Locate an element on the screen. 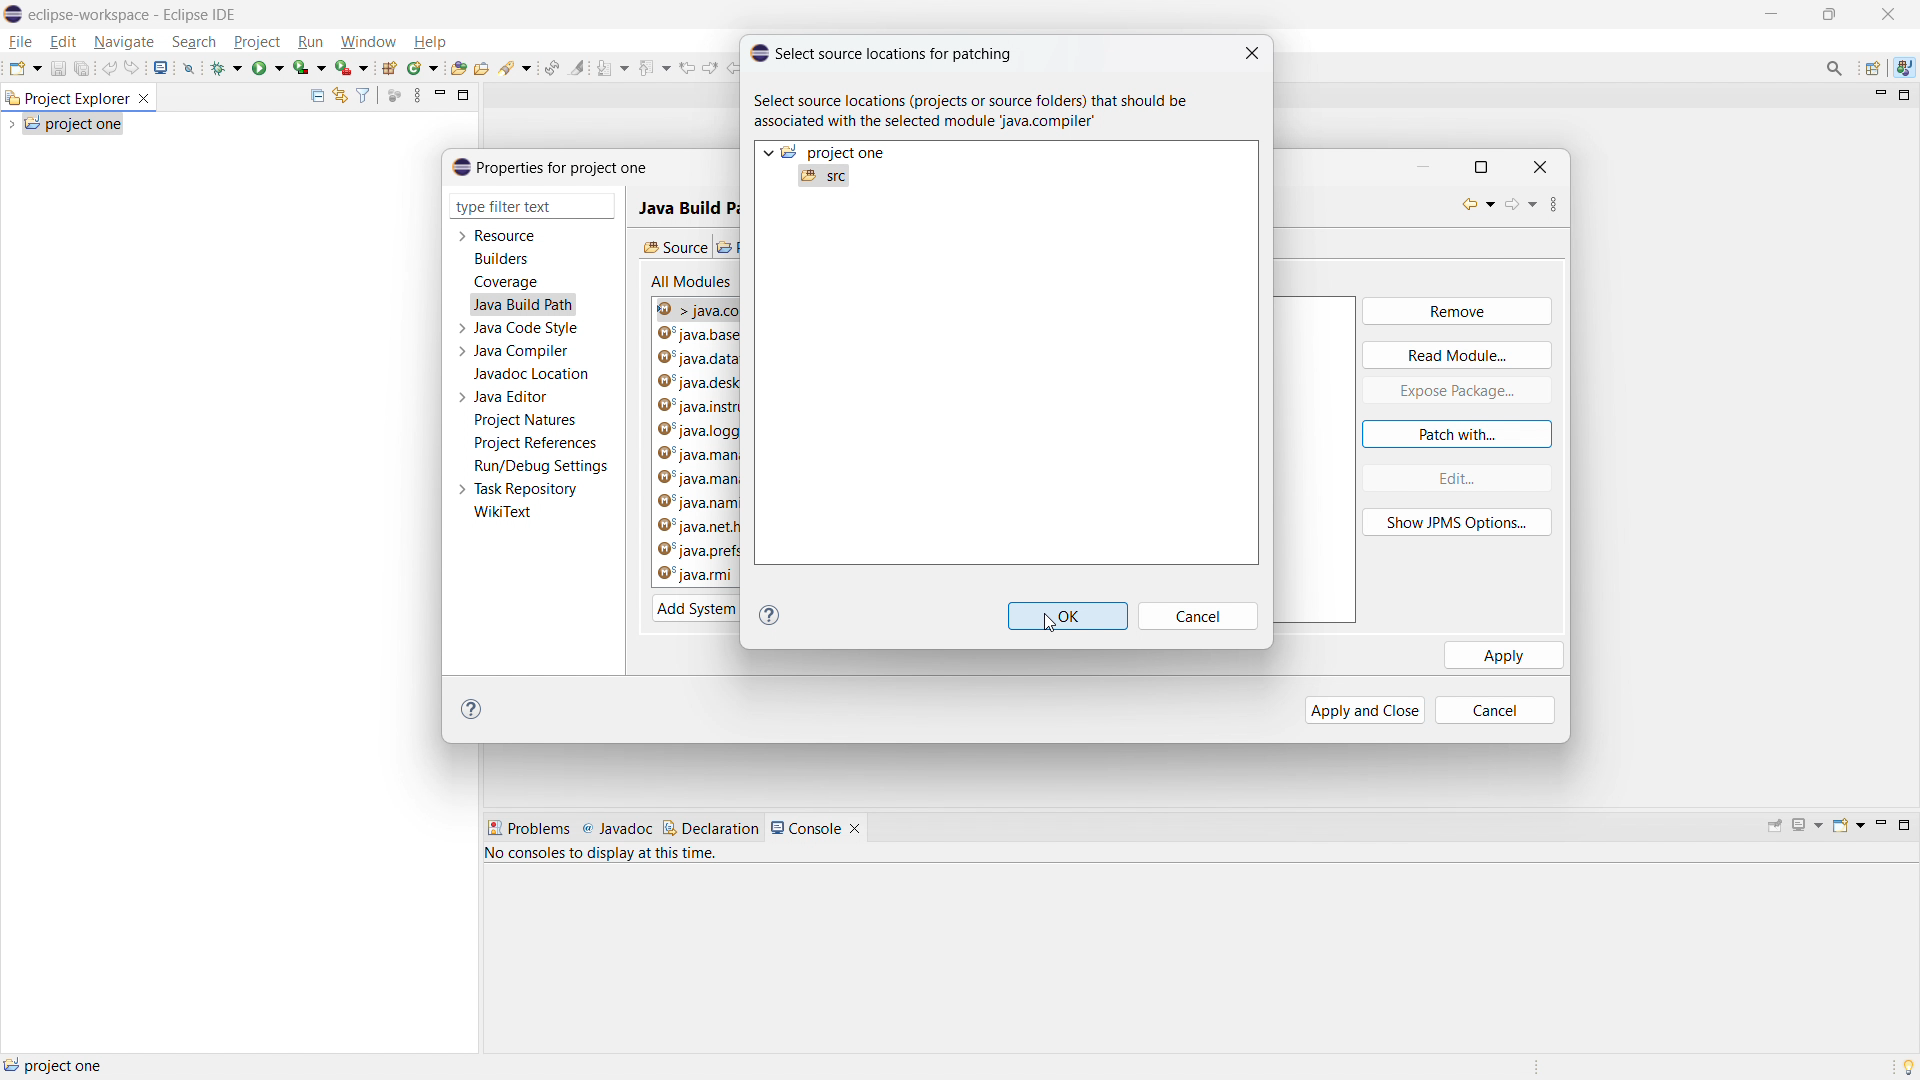  view previous location is located at coordinates (687, 66).